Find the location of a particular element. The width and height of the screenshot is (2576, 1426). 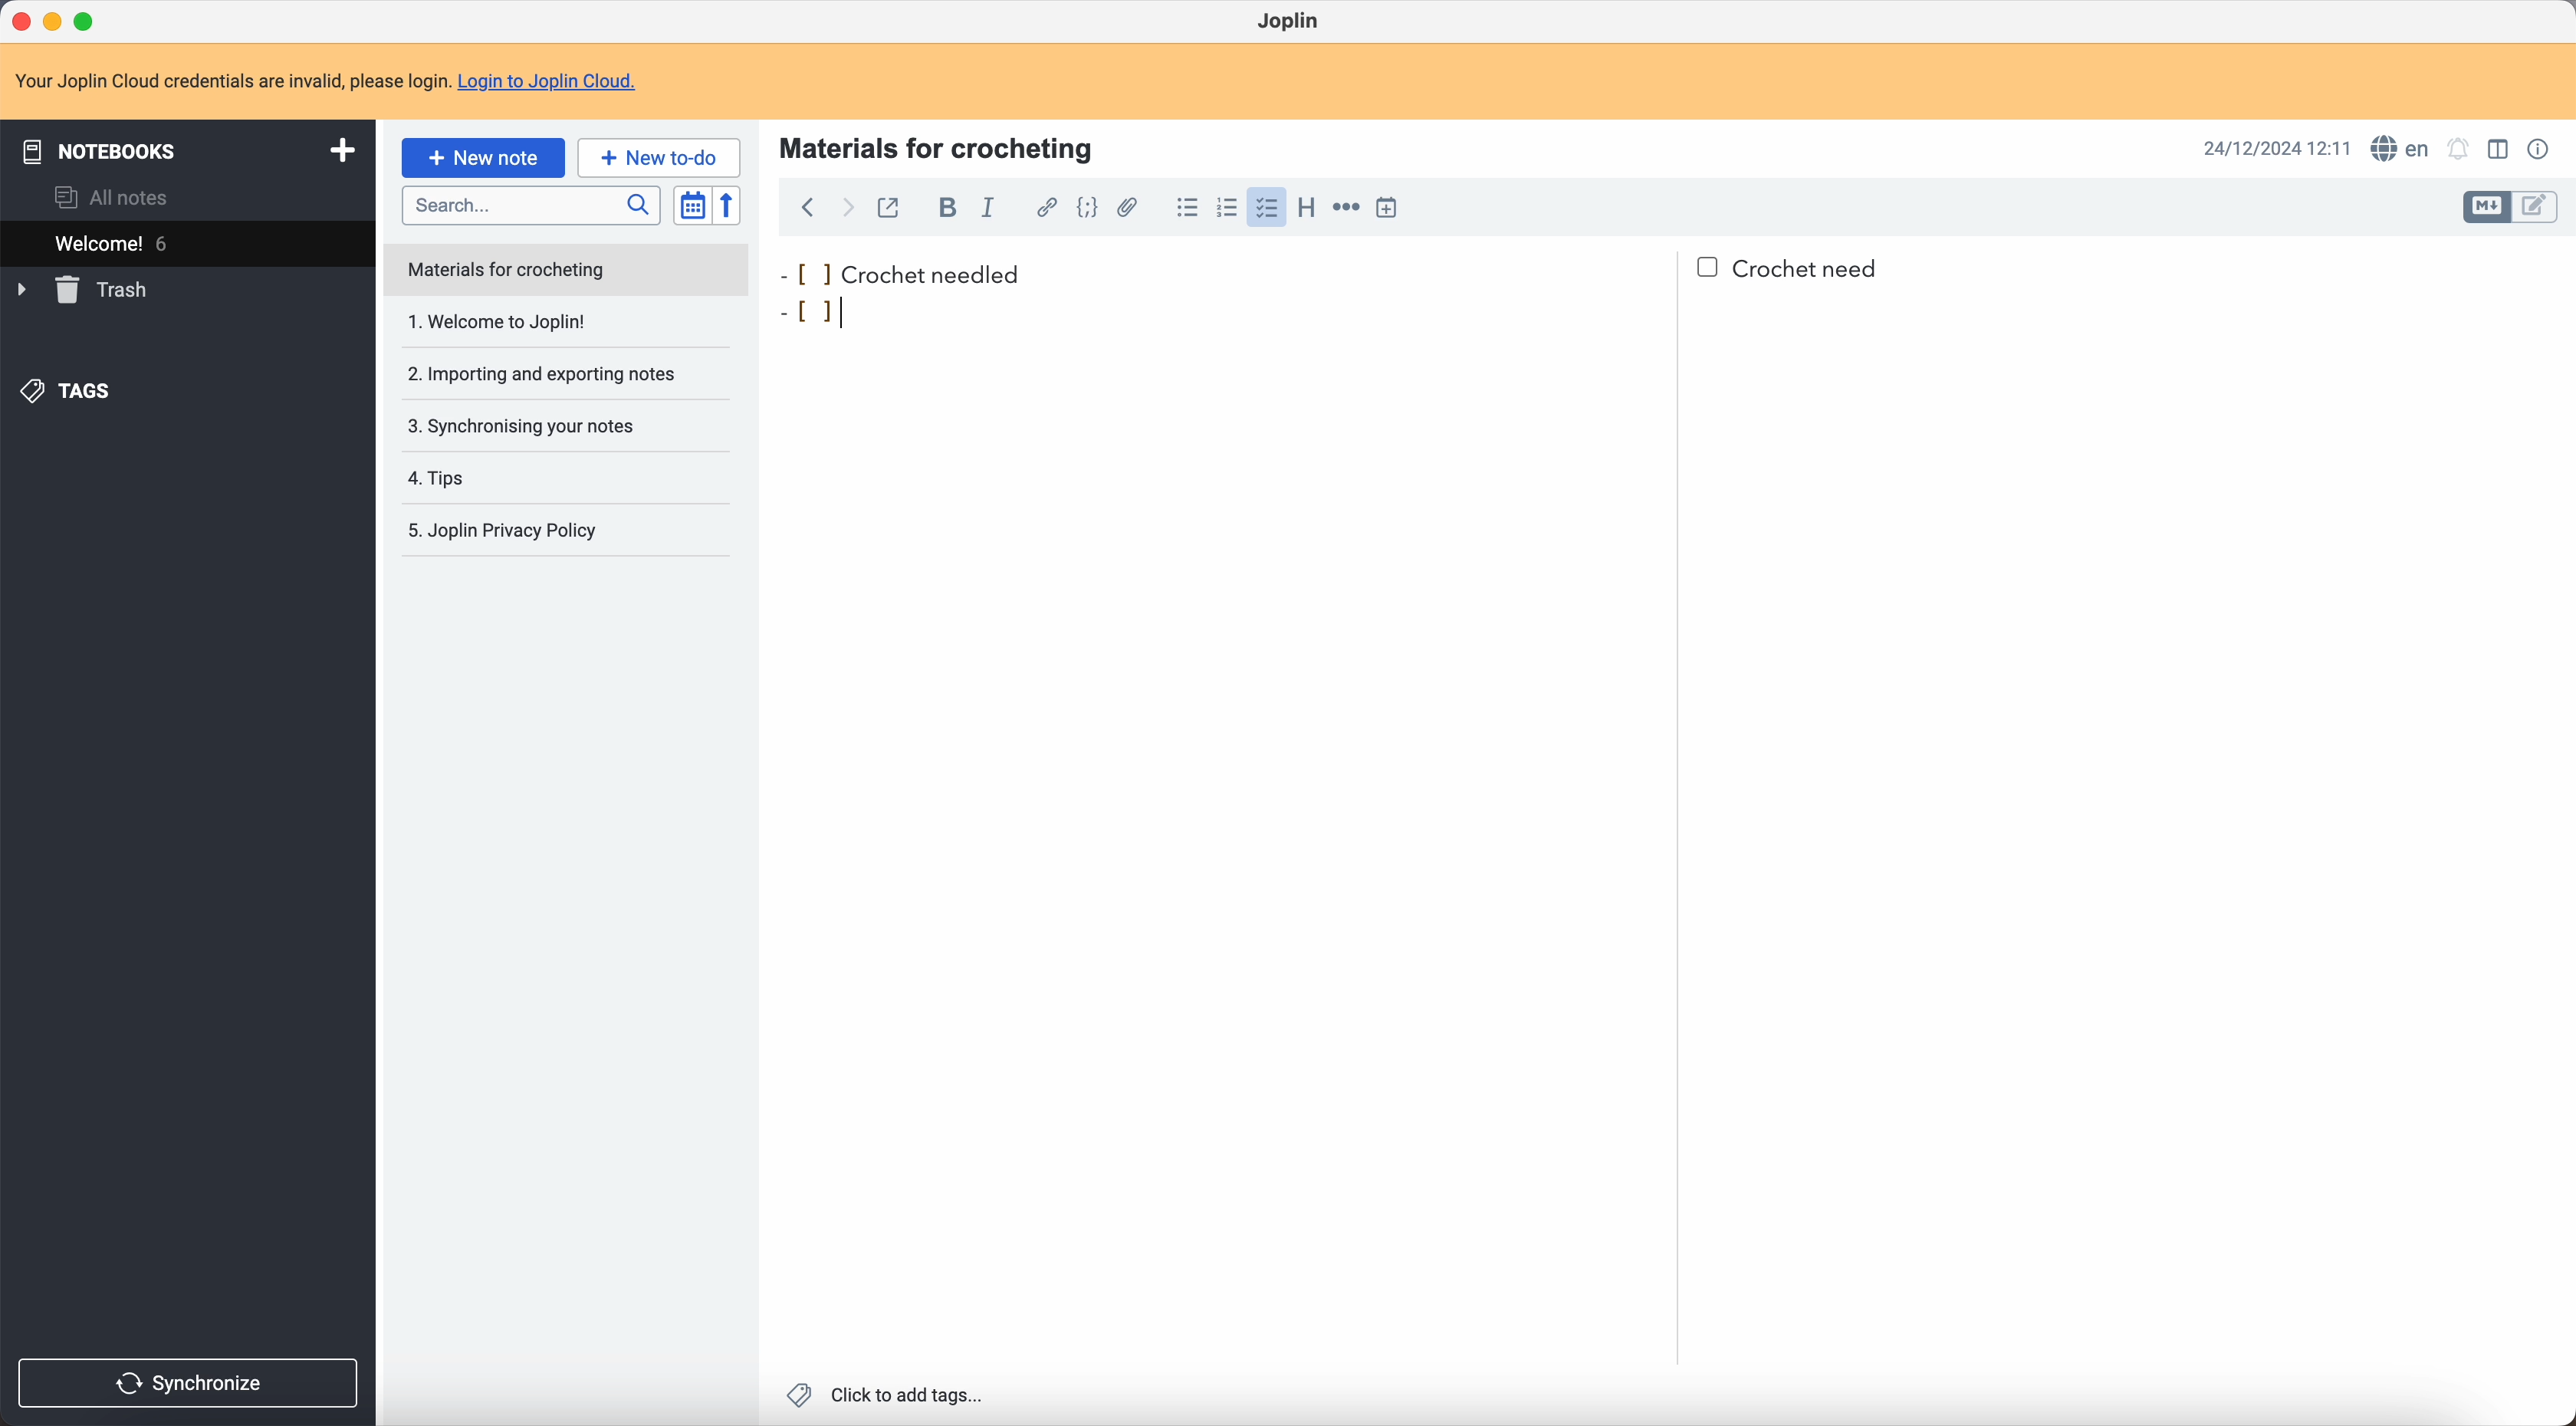

set notificatins is located at coordinates (2459, 151).